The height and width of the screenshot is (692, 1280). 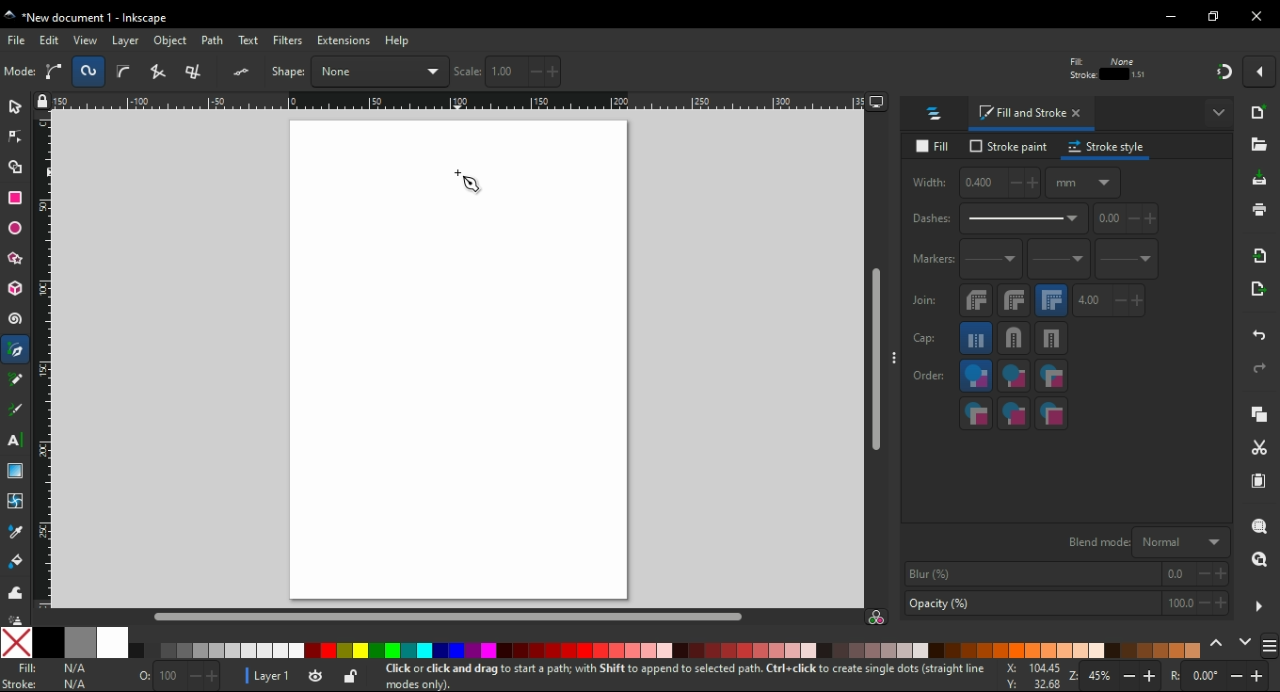 I want to click on object rotate 90 CCW, so click(x=166, y=72).